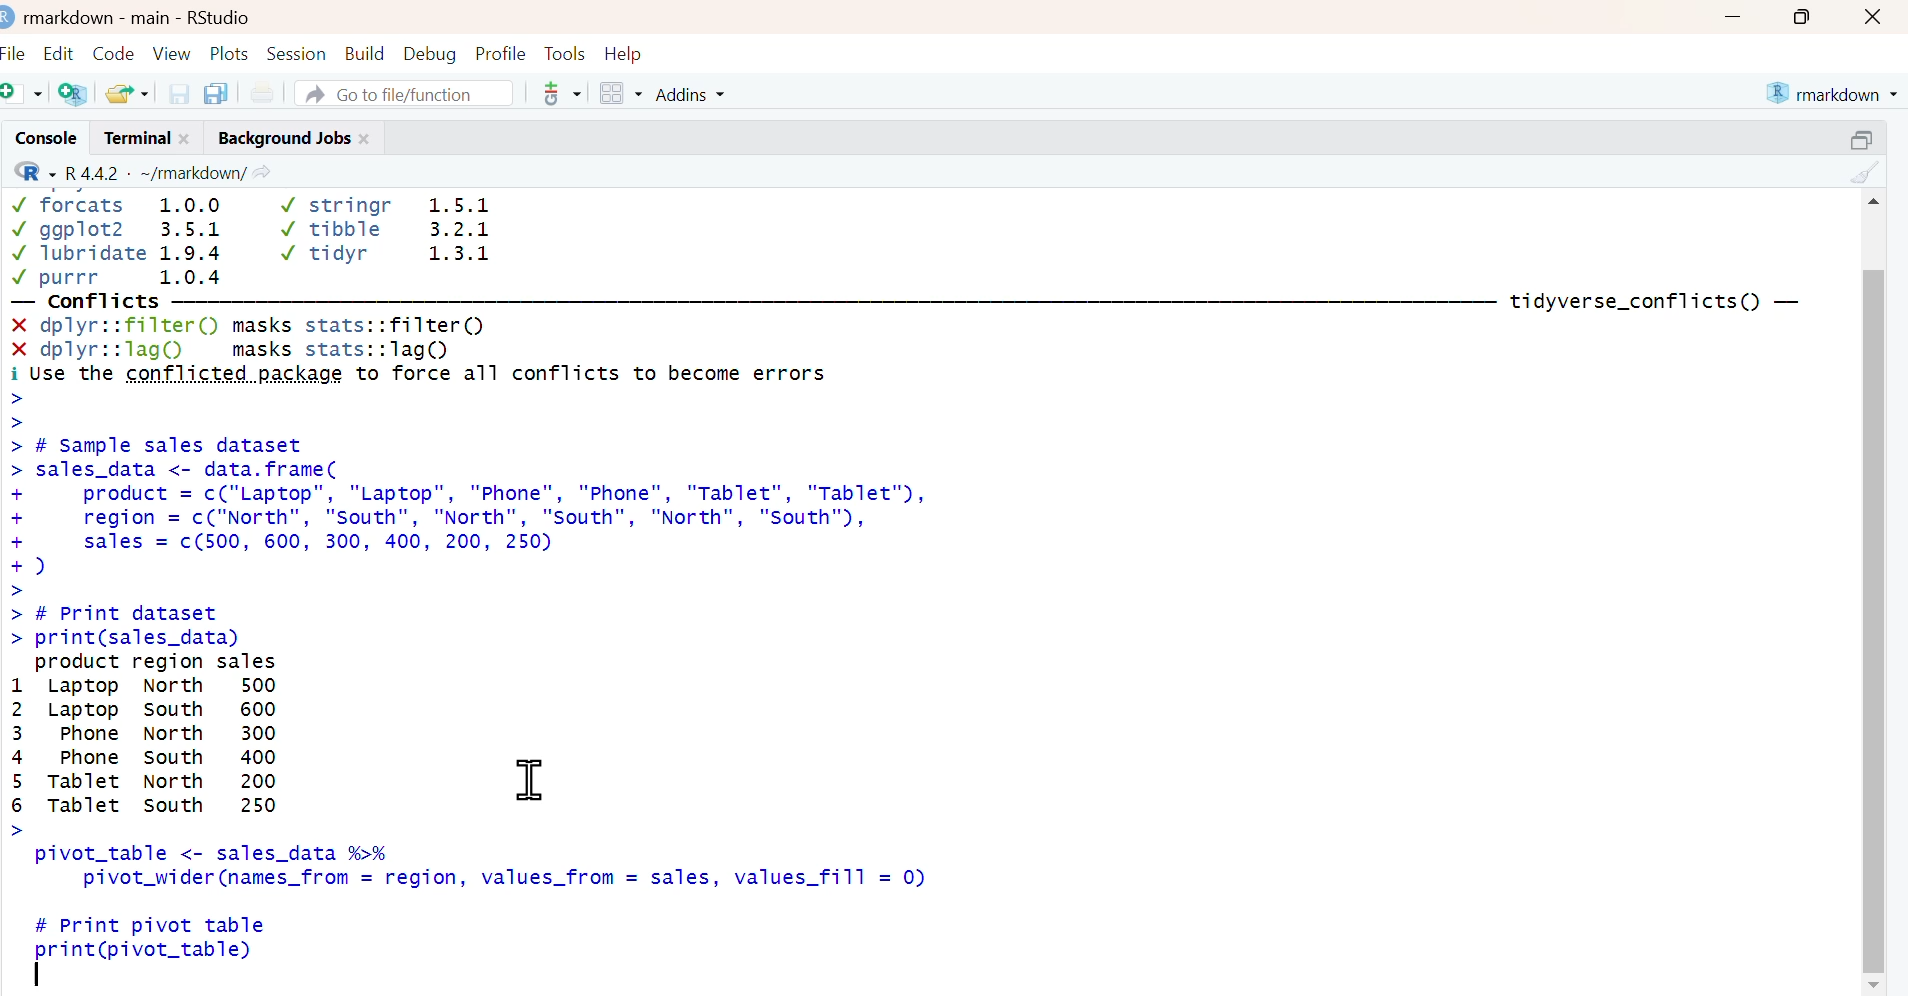 The image size is (1908, 996). Describe the element at coordinates (16, 50) in the screenshot. I see `File` at that location.